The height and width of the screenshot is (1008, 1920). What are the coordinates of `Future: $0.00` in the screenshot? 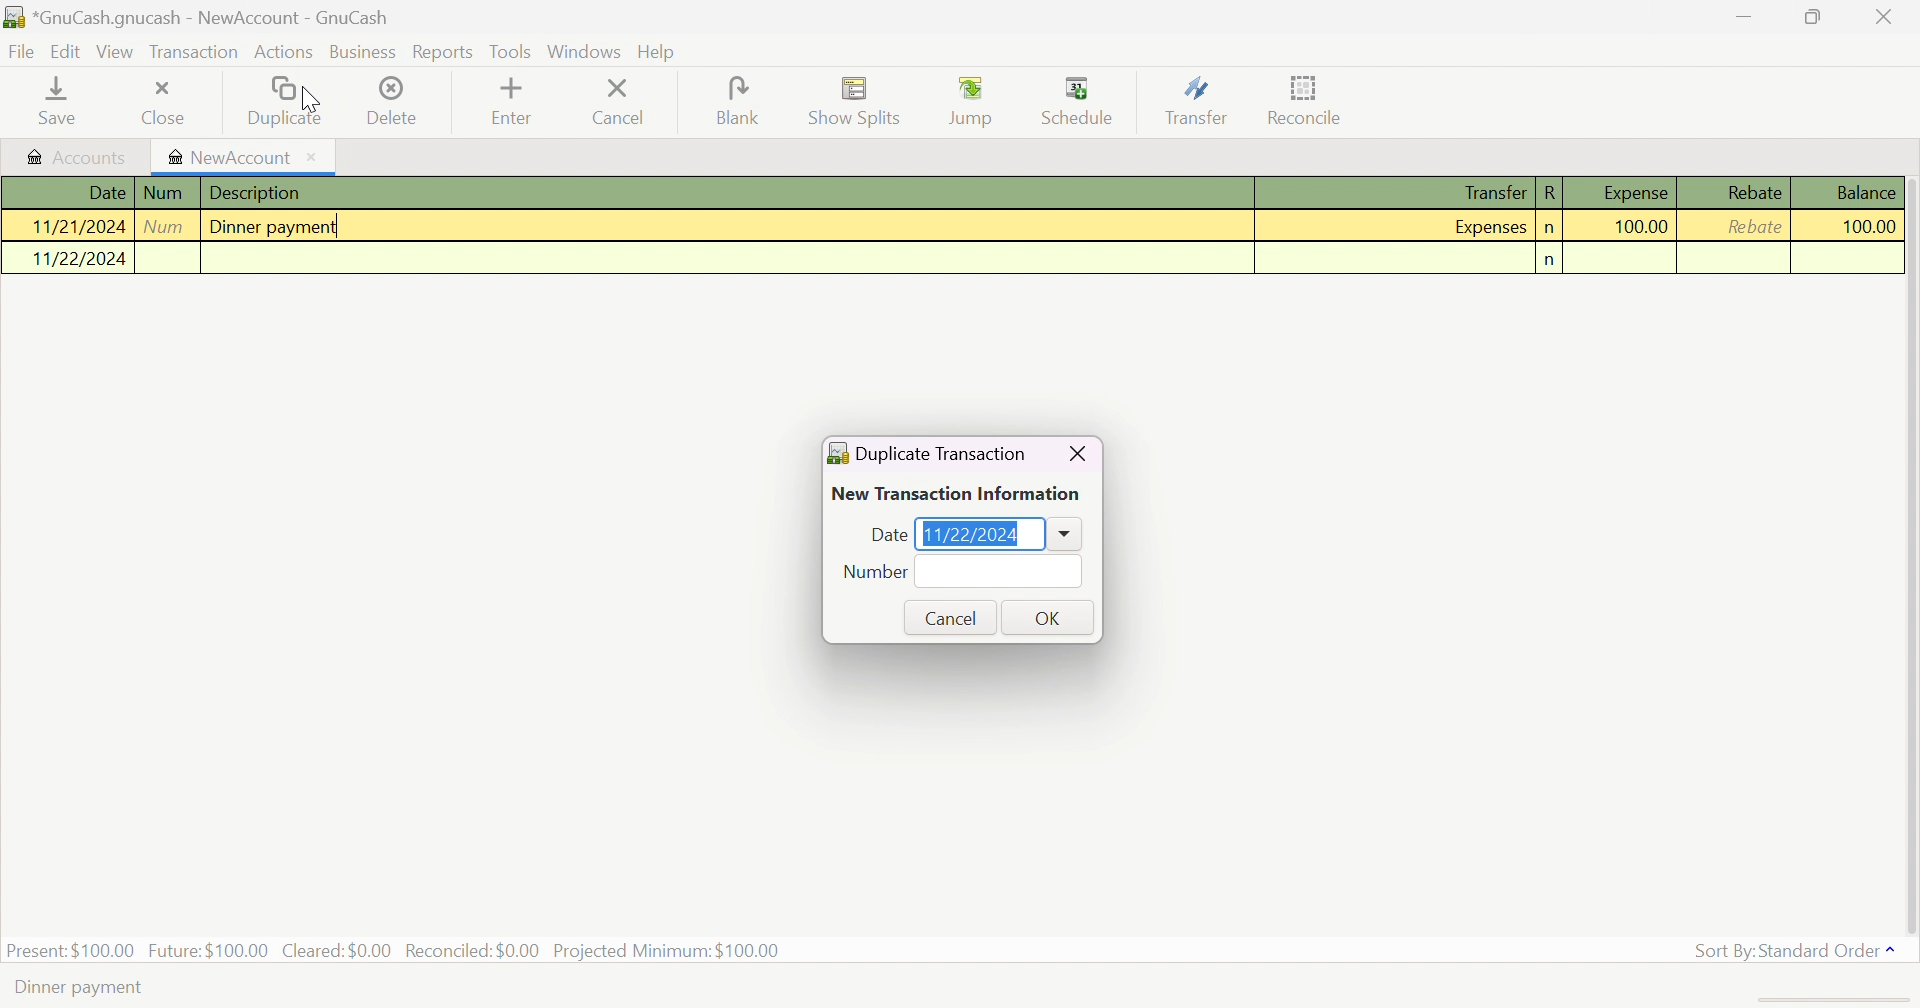 It's located at (211, 948).